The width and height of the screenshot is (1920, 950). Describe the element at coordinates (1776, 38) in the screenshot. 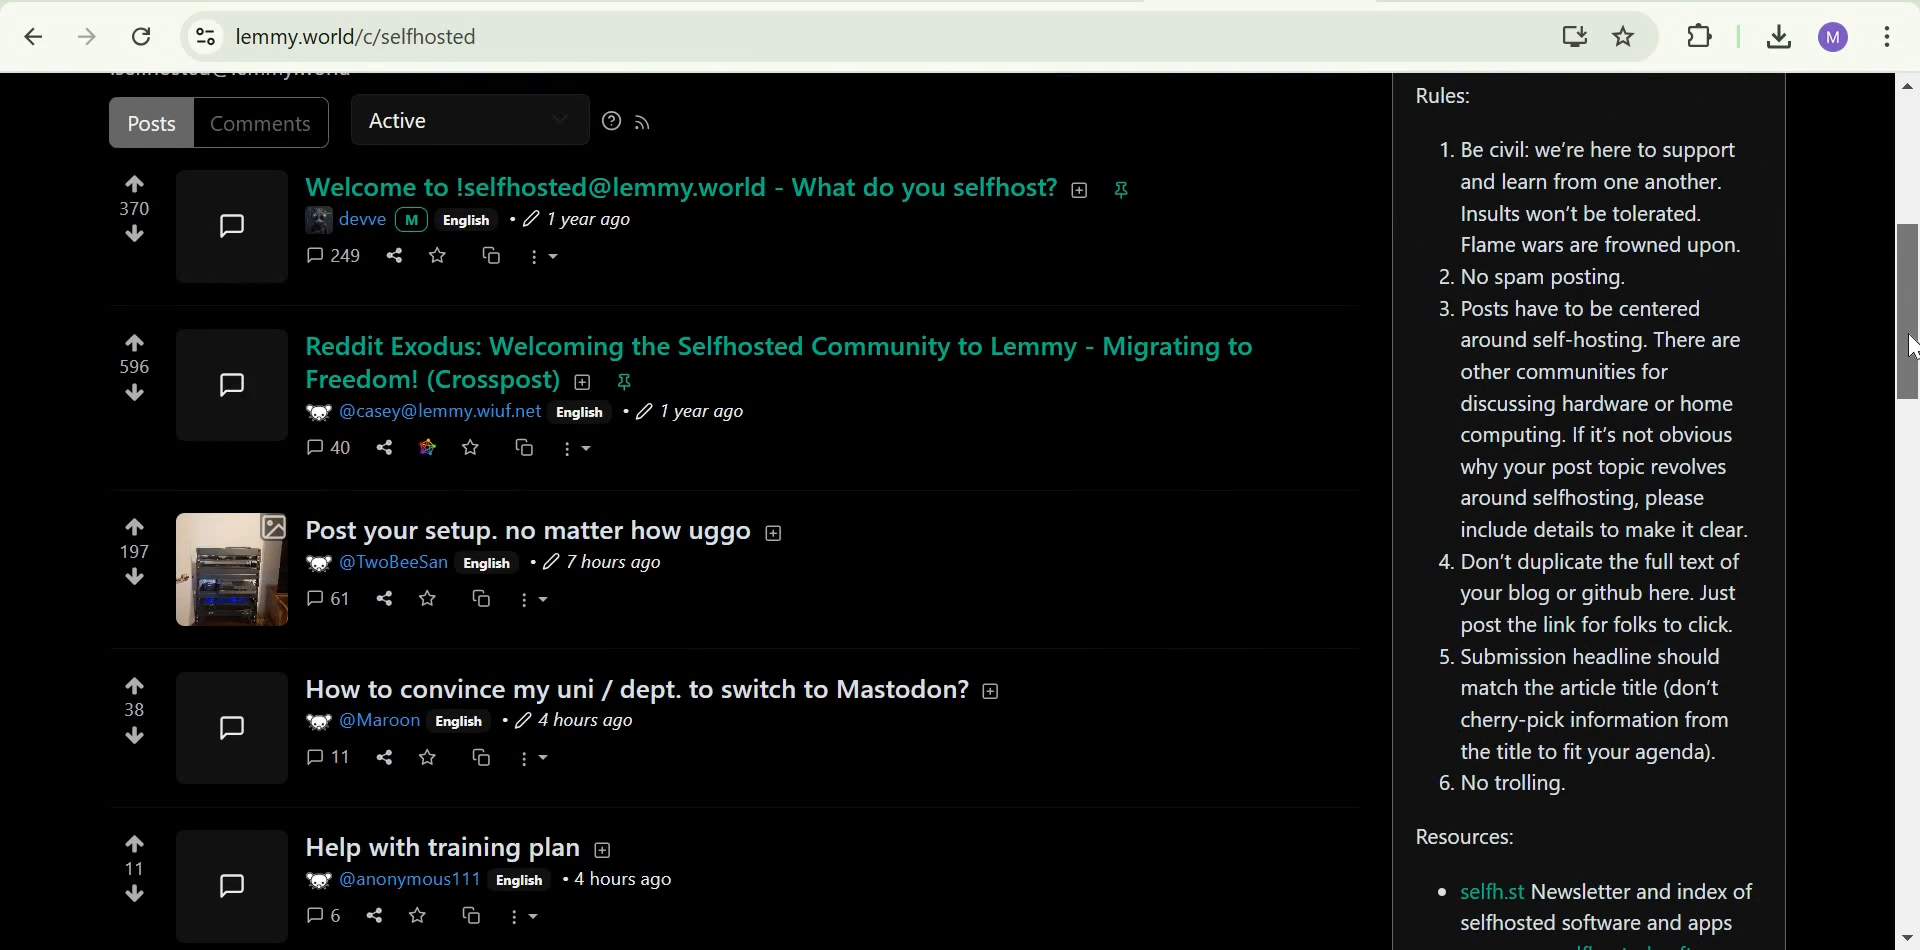

I see `downloads` at that location.